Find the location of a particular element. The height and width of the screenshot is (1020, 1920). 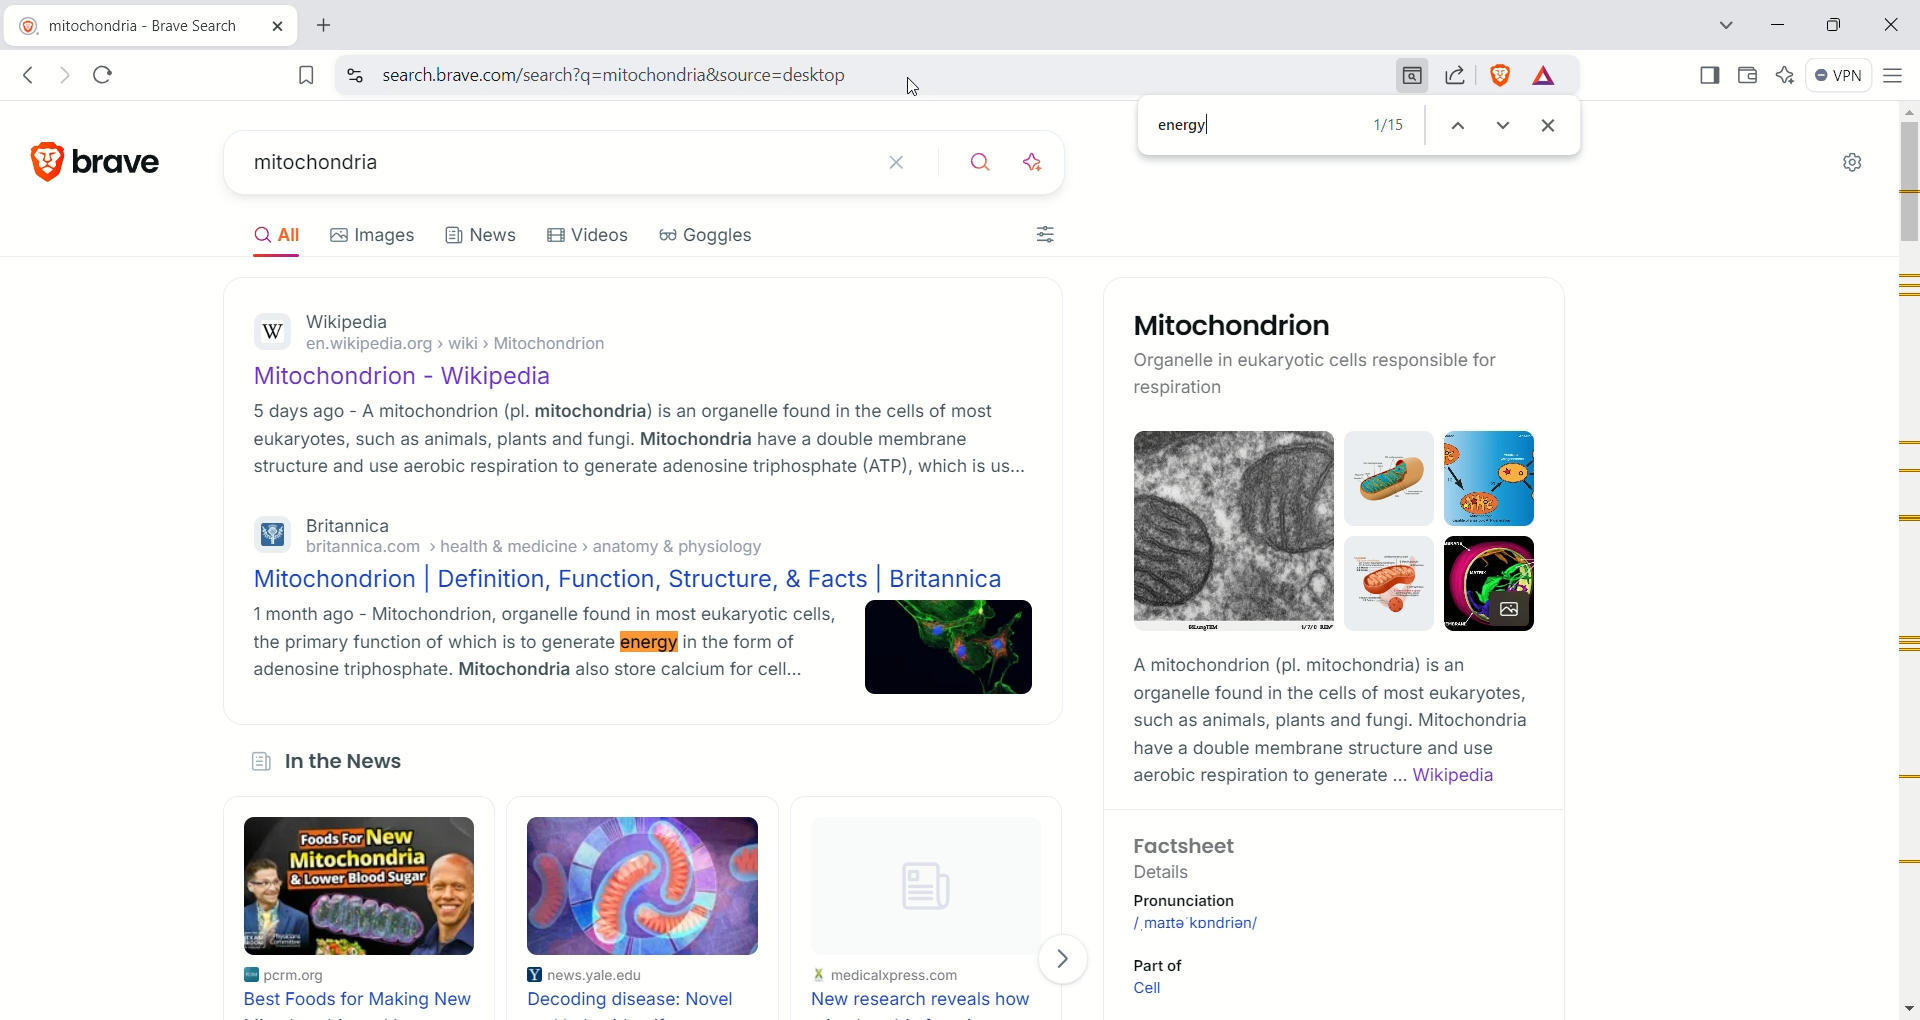

Wikipediaen.wikipedia.org > wiki > Mitochondrion is located at coordinates (496, 331).